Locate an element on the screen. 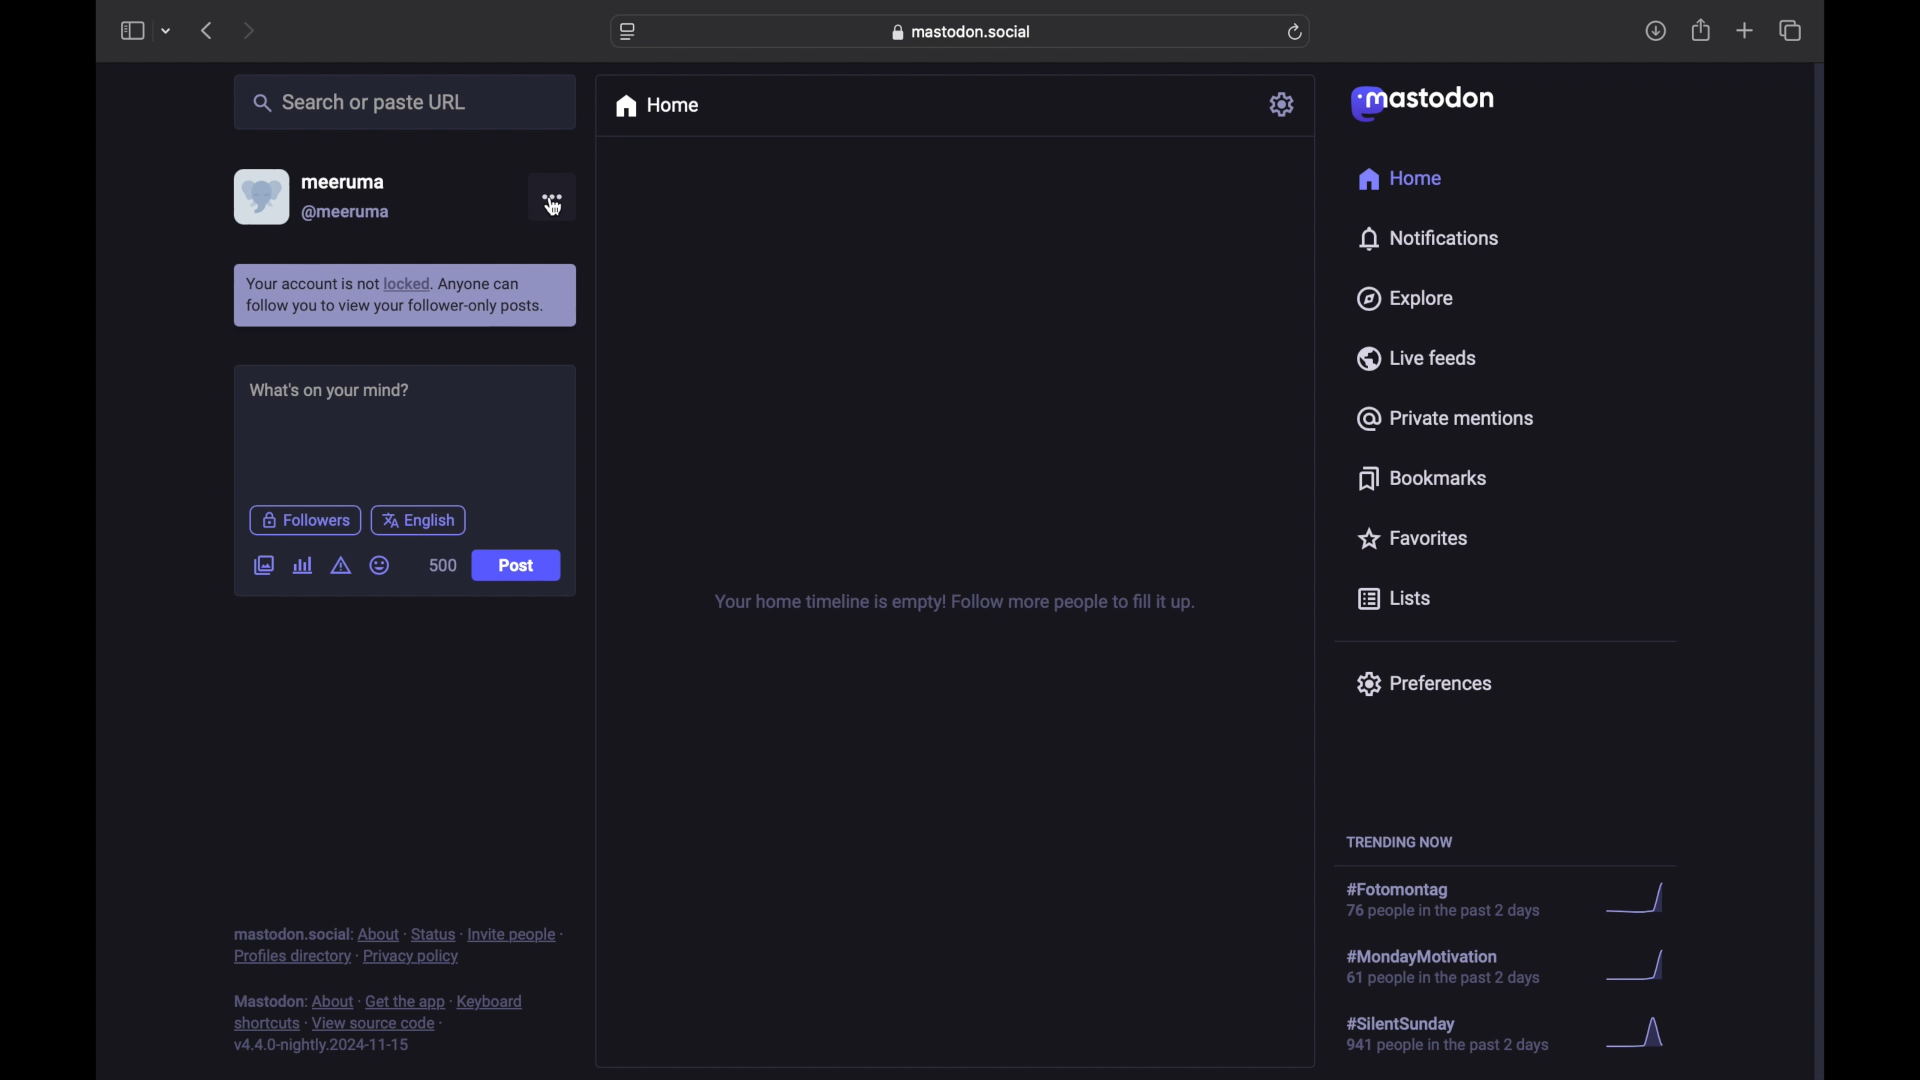 The image size is (1920, 1080). add content warning is located at coordinates (341, 566).